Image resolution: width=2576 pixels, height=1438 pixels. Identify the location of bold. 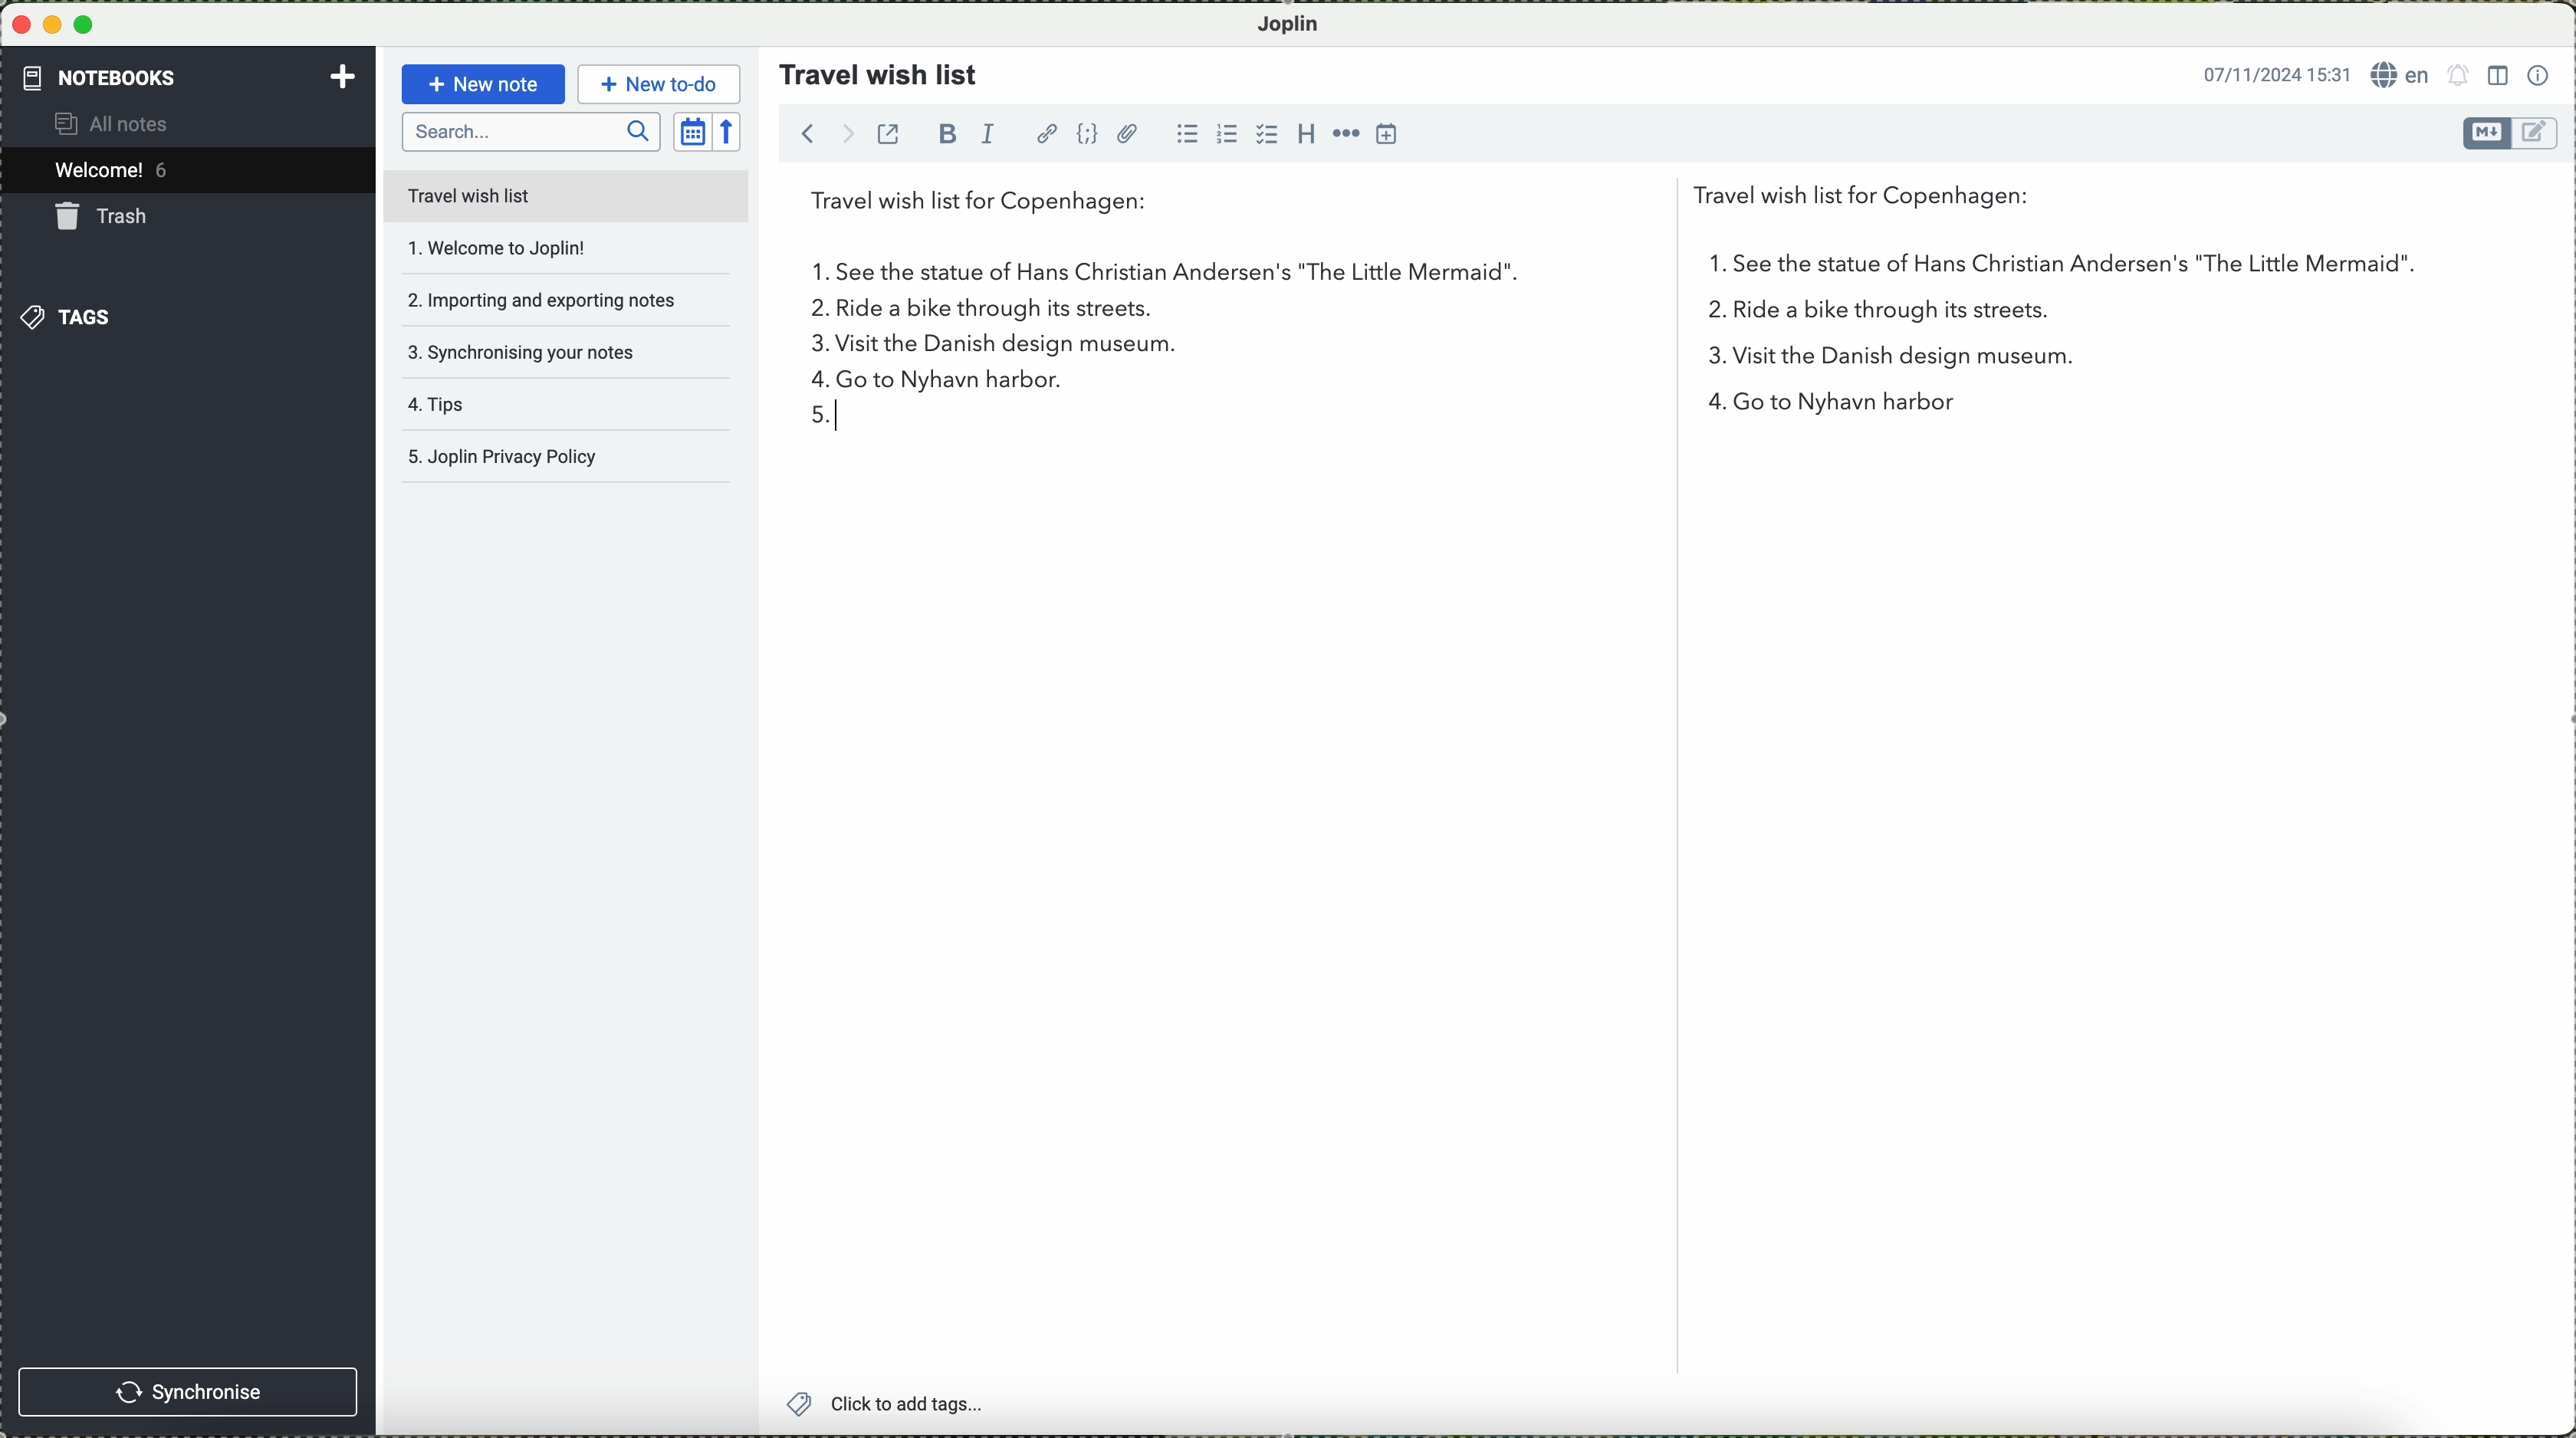
(948, 133).